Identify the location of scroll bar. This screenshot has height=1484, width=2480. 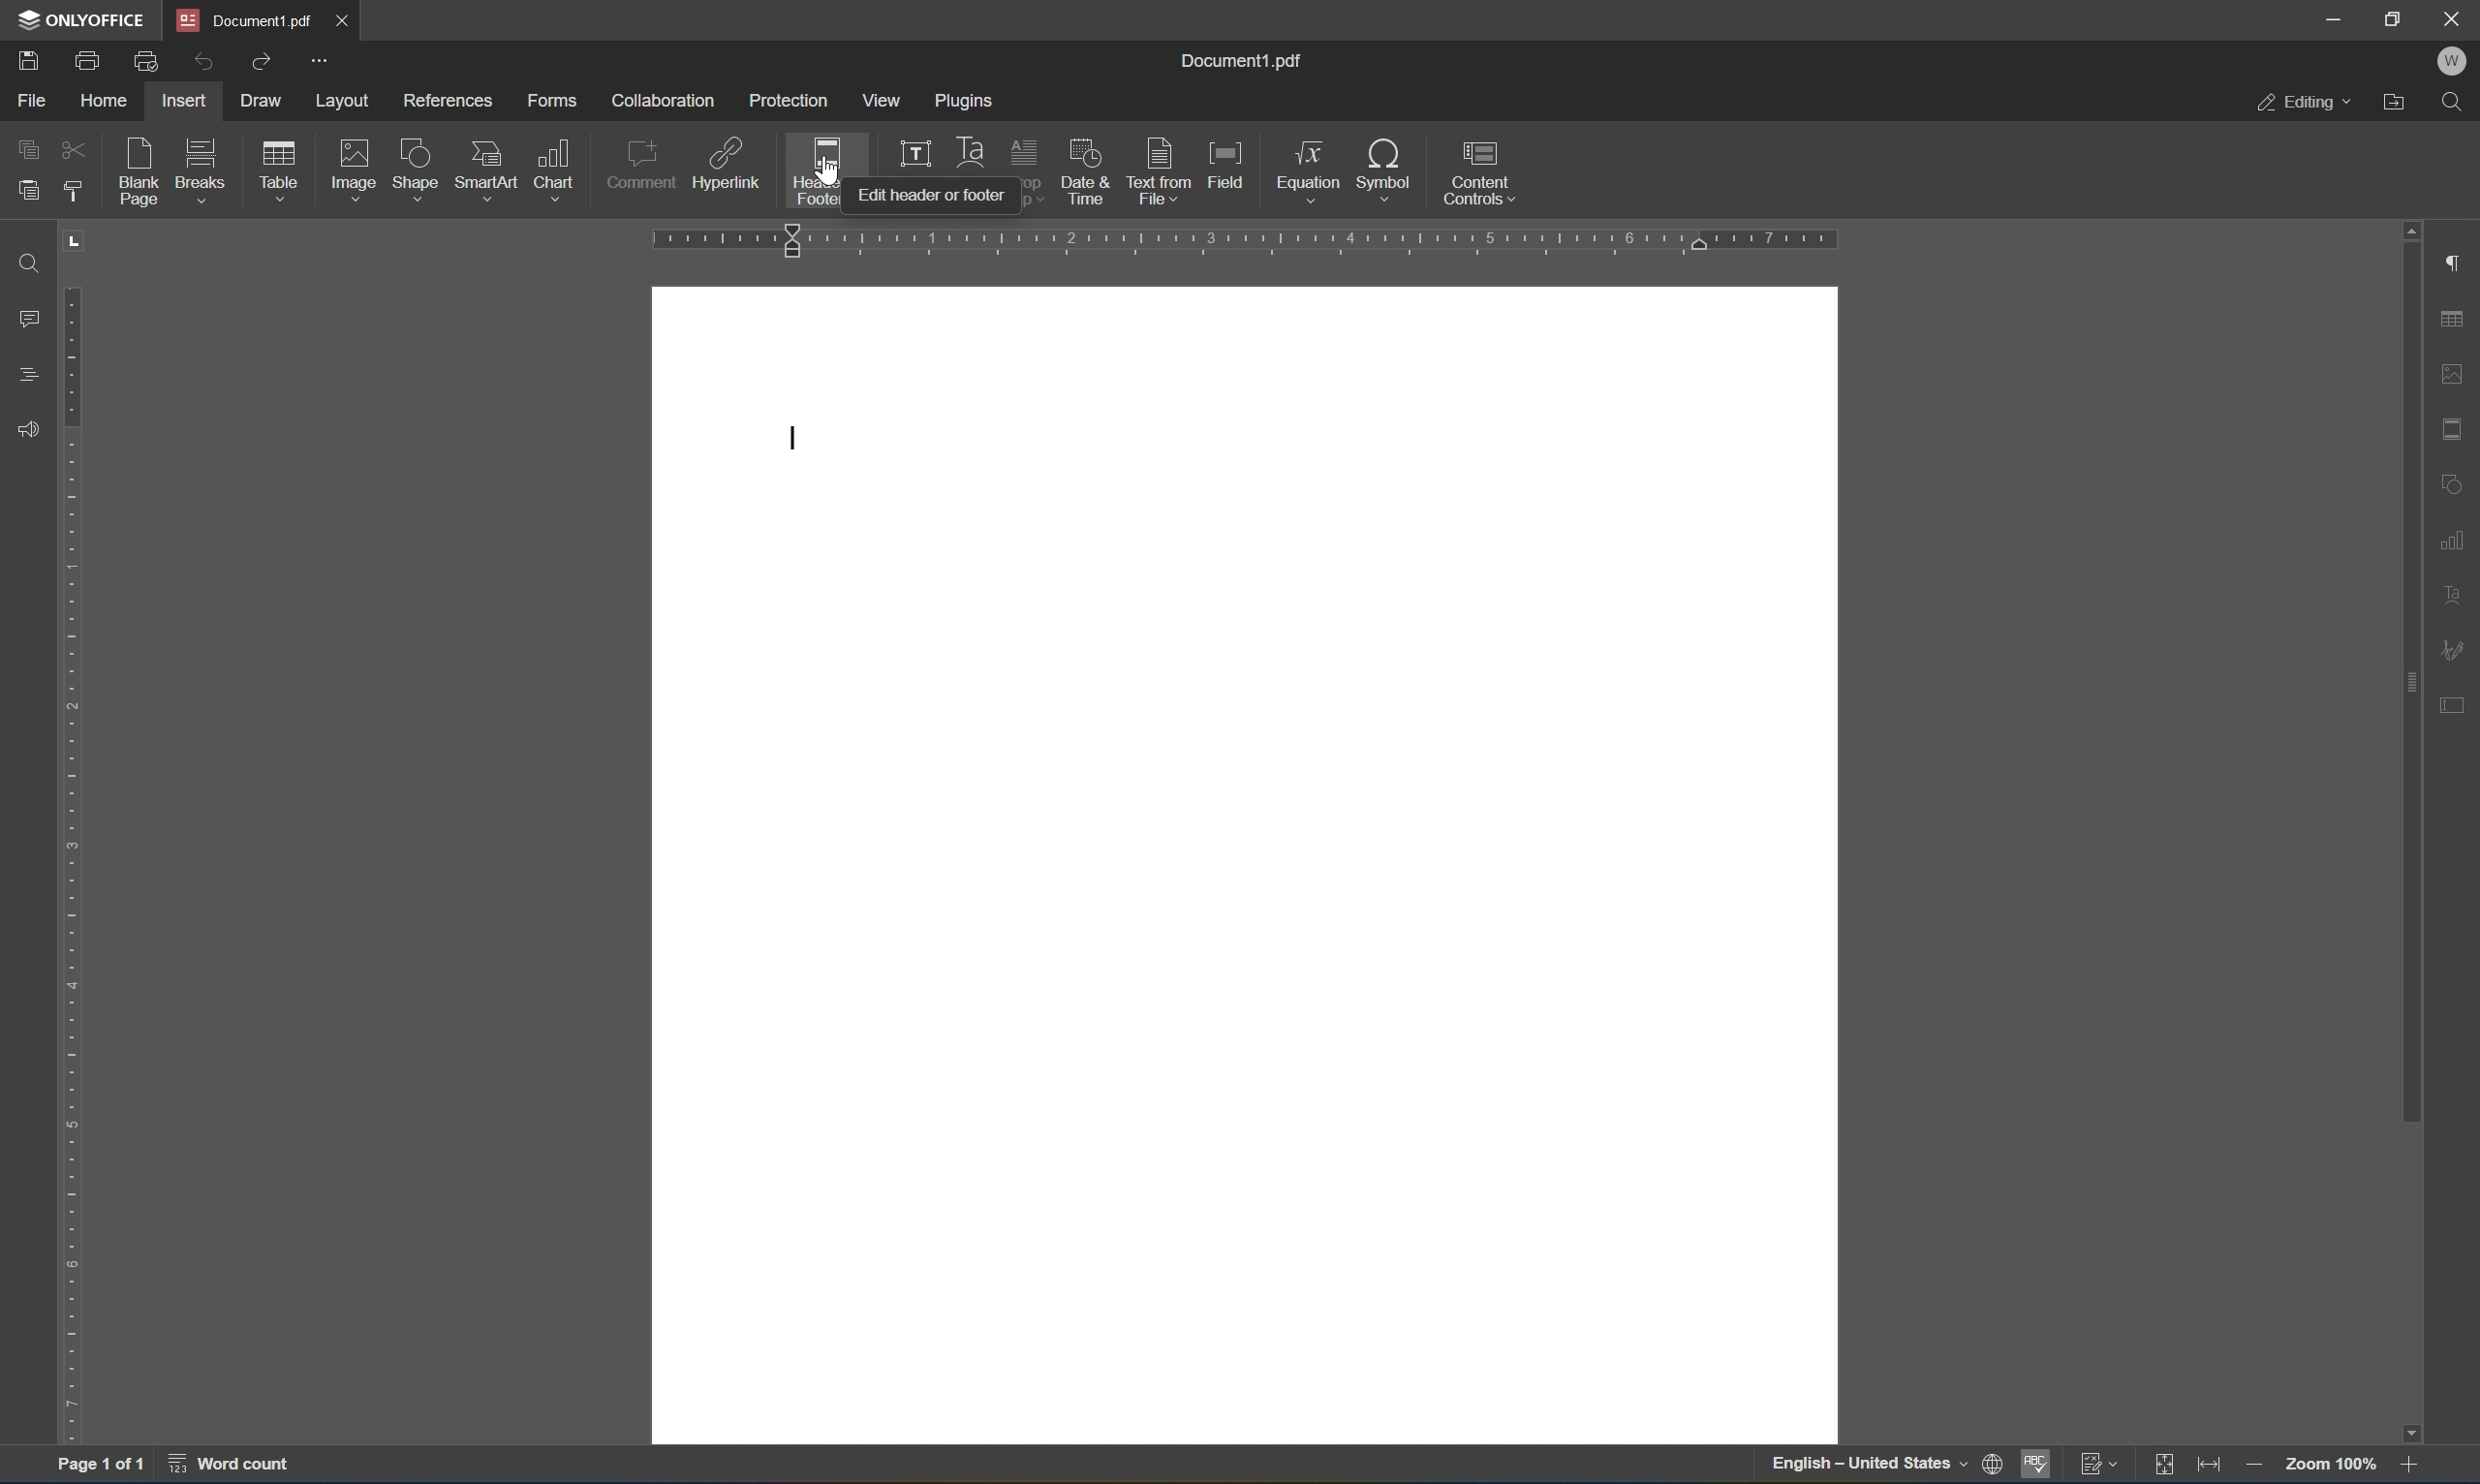
(2404, 672).